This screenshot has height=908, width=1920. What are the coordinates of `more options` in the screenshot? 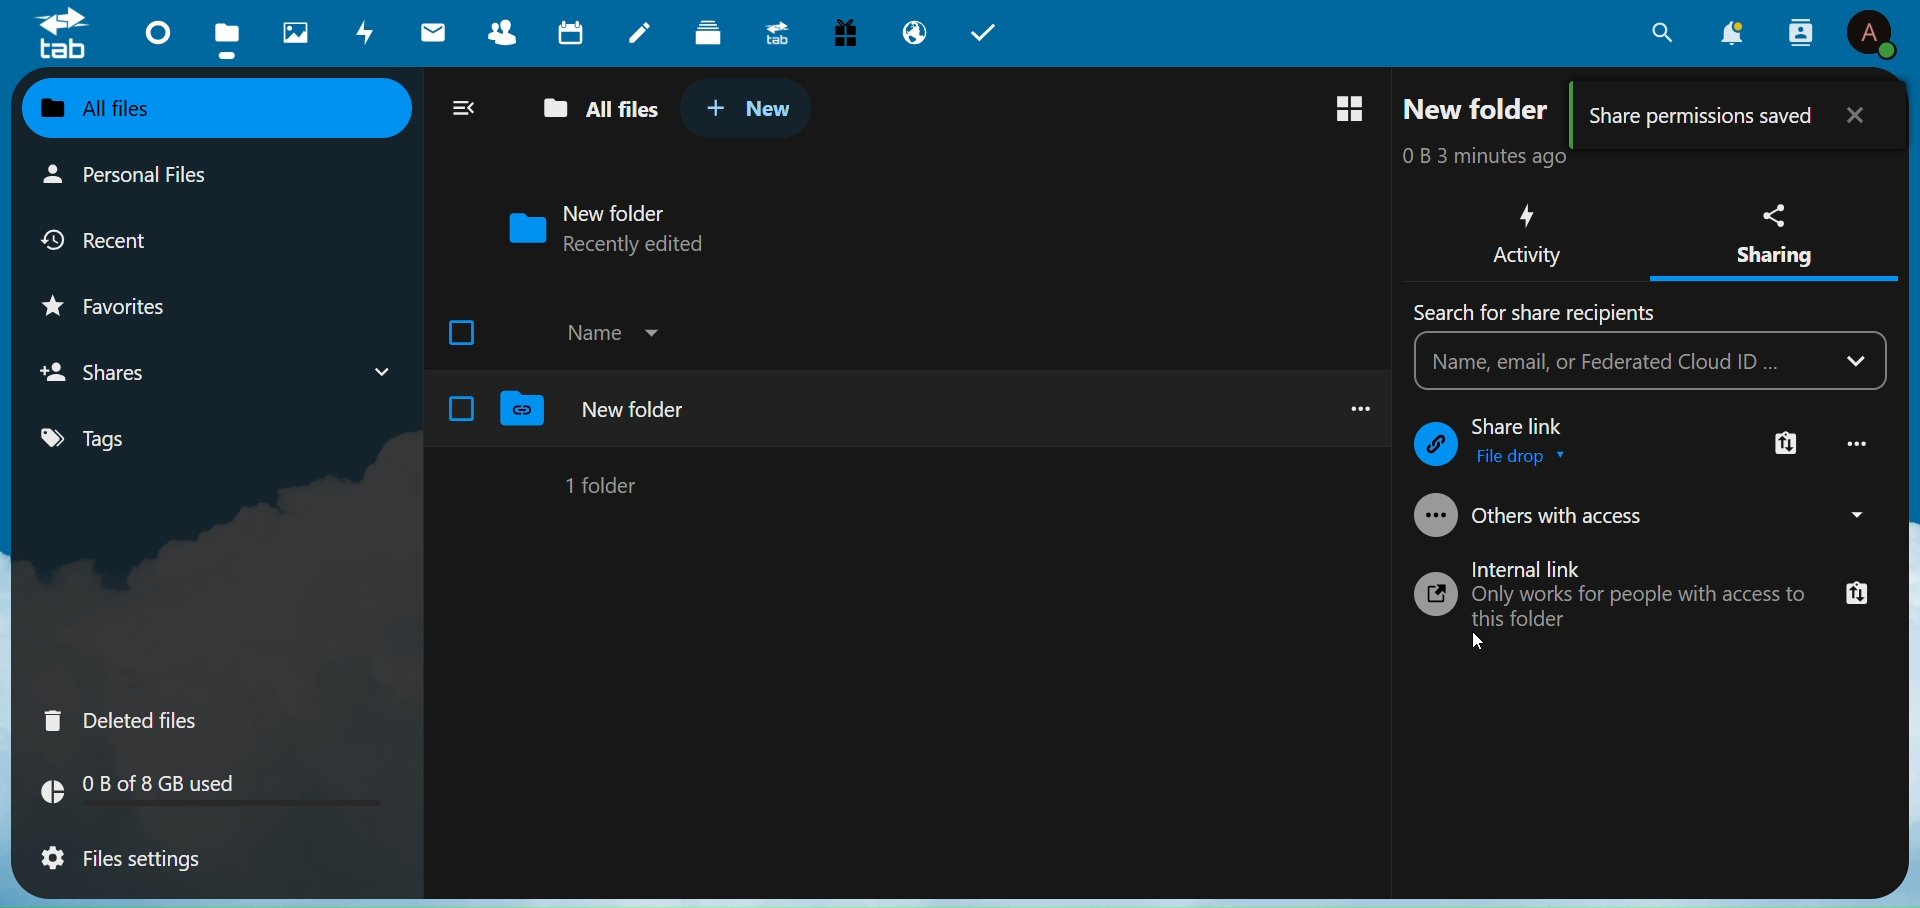 It's located at (1352, 405).